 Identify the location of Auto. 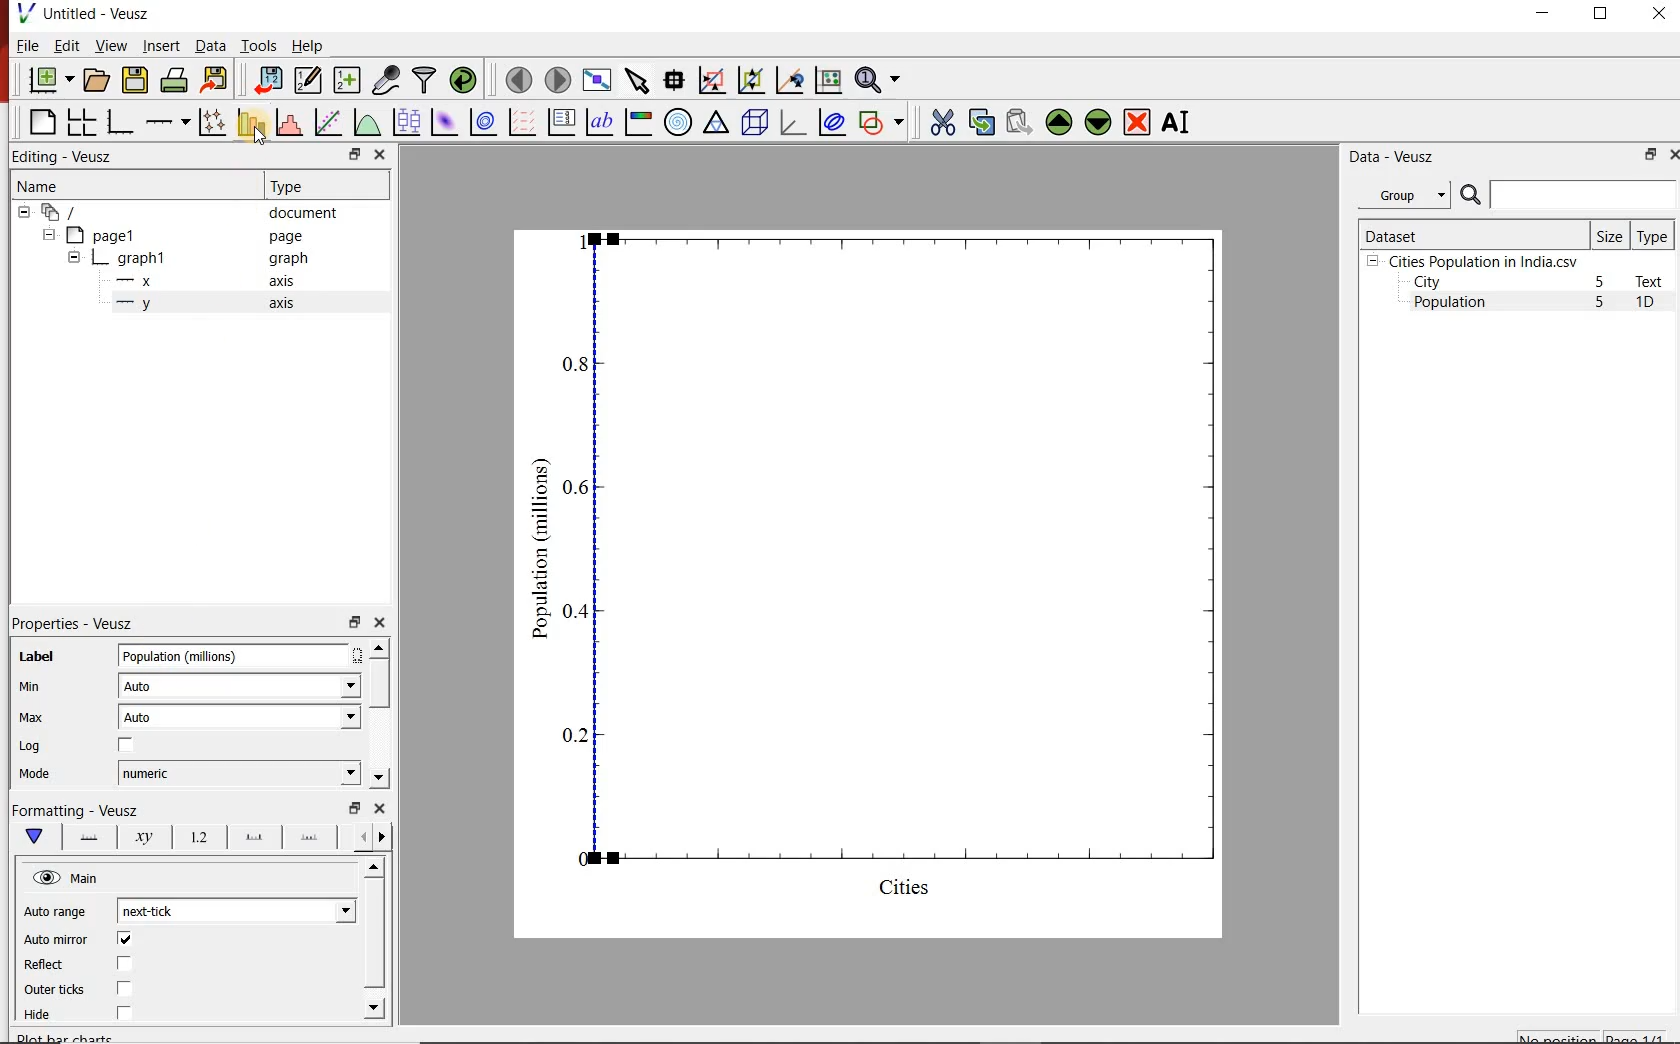
(240, 685).